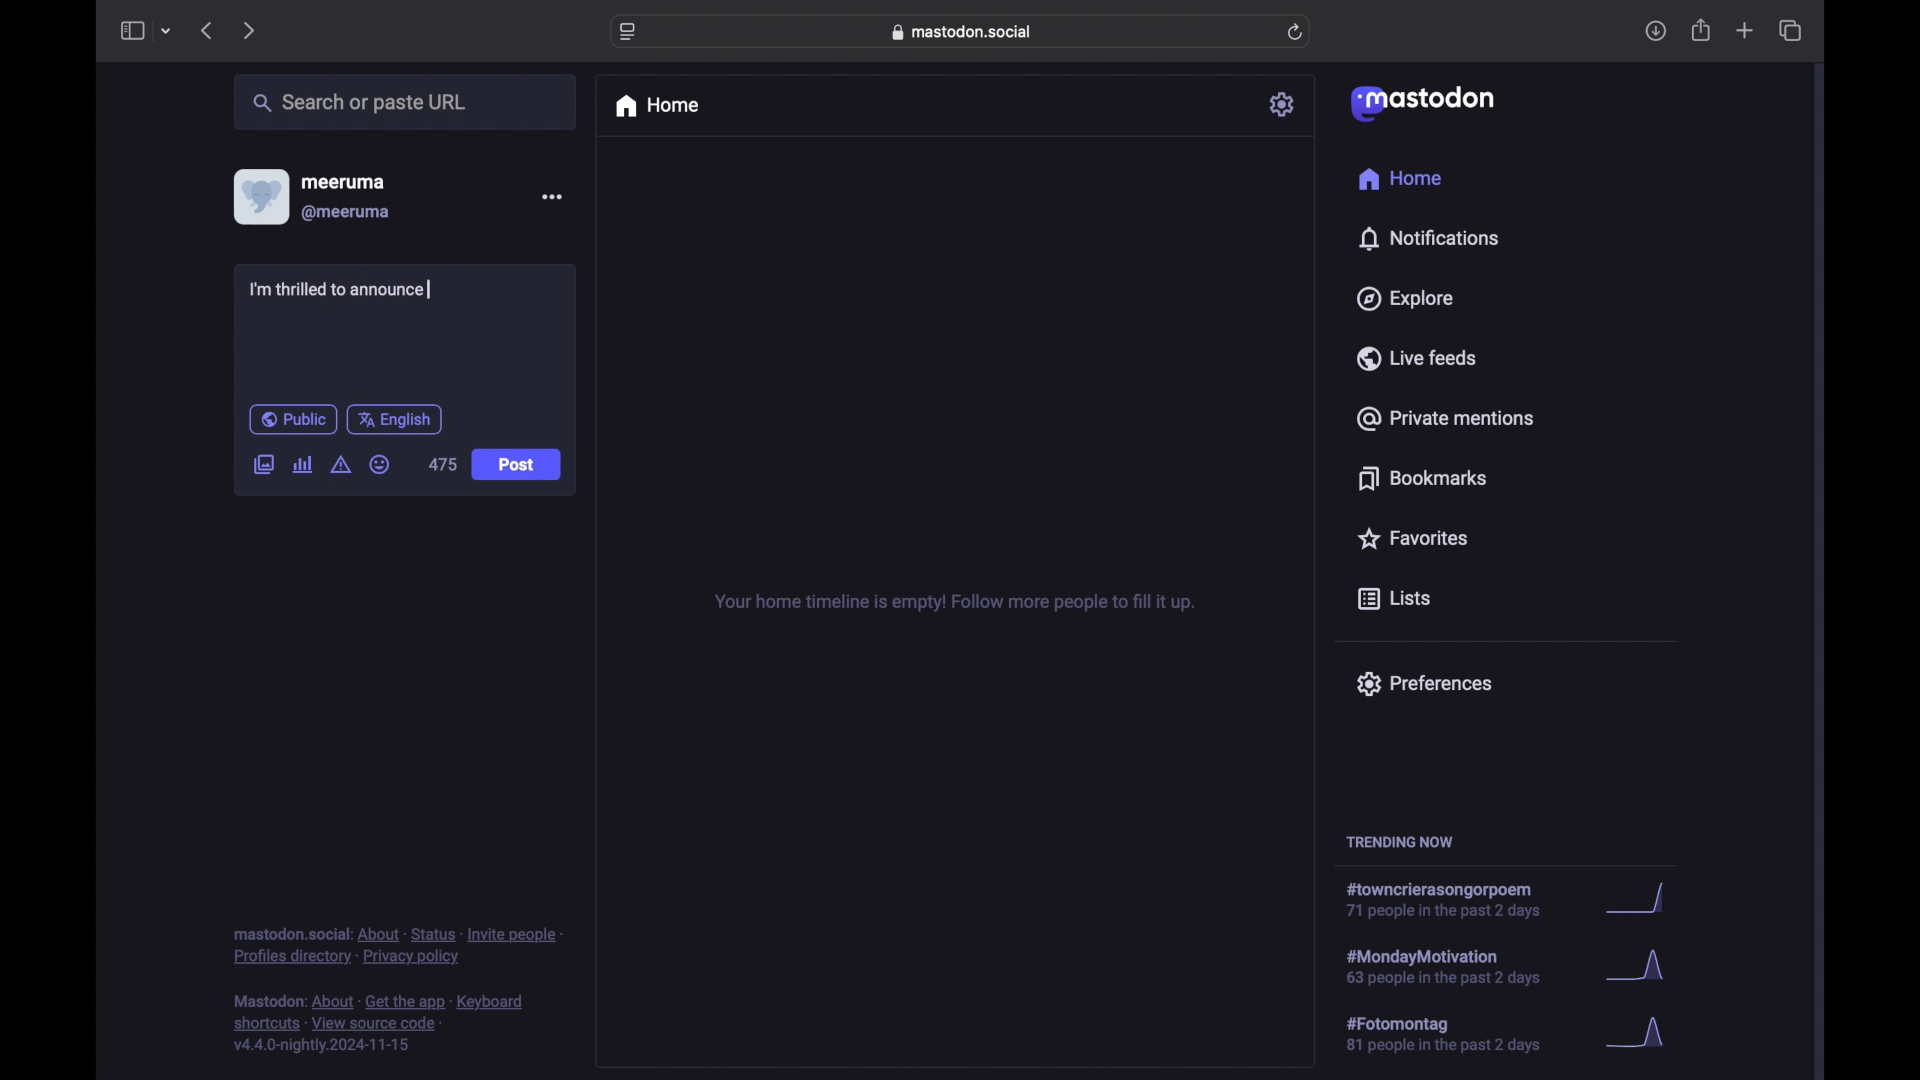  I want to click on more options, so click(551, 196).